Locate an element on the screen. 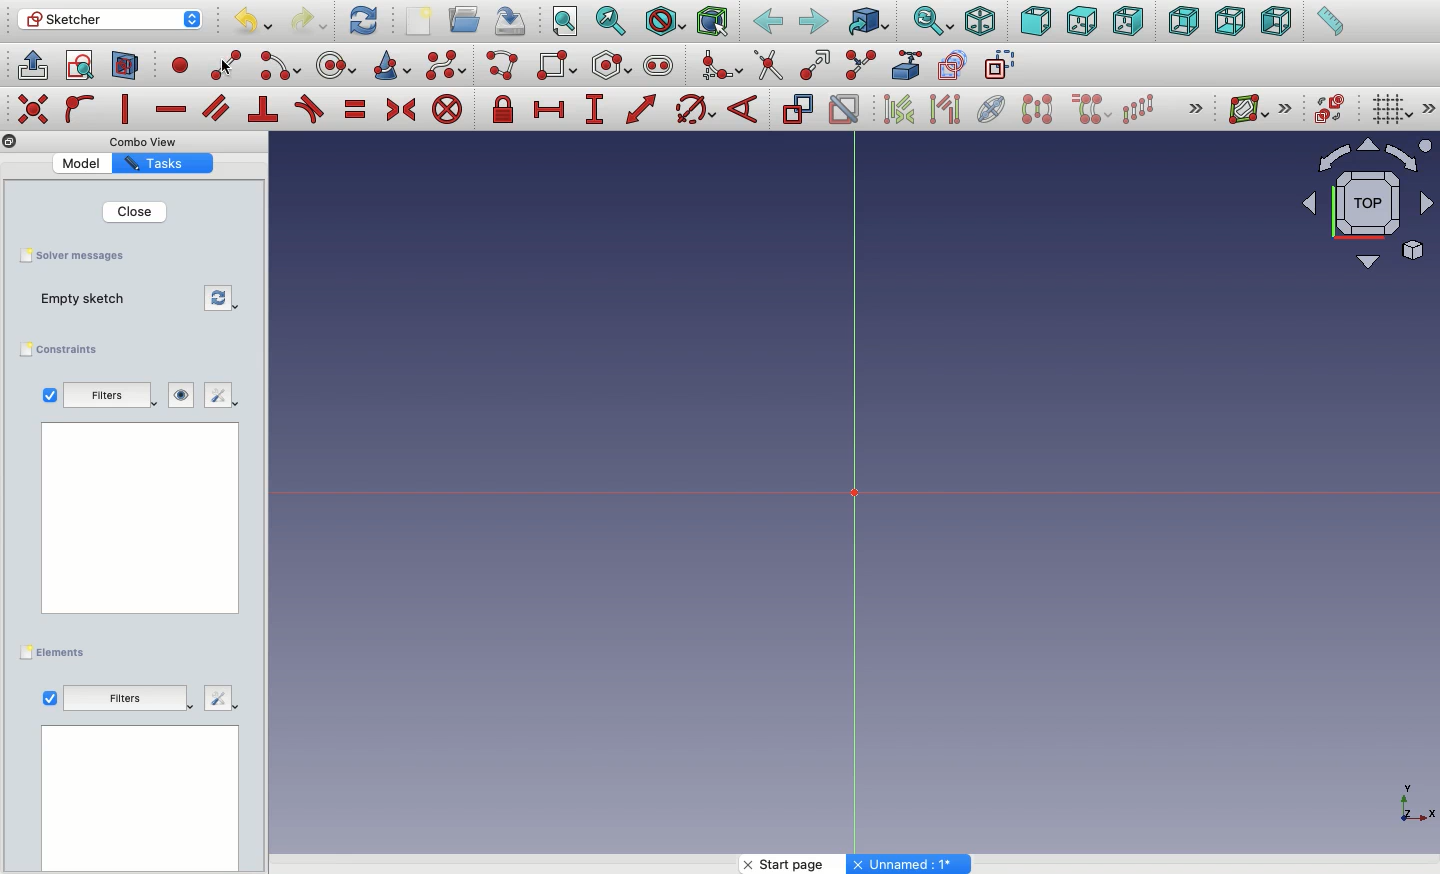 Image resolution: width=1440 pixels, height=874 pixels. Show/hide B-spline information layer is located at coordinates (1248, 109).